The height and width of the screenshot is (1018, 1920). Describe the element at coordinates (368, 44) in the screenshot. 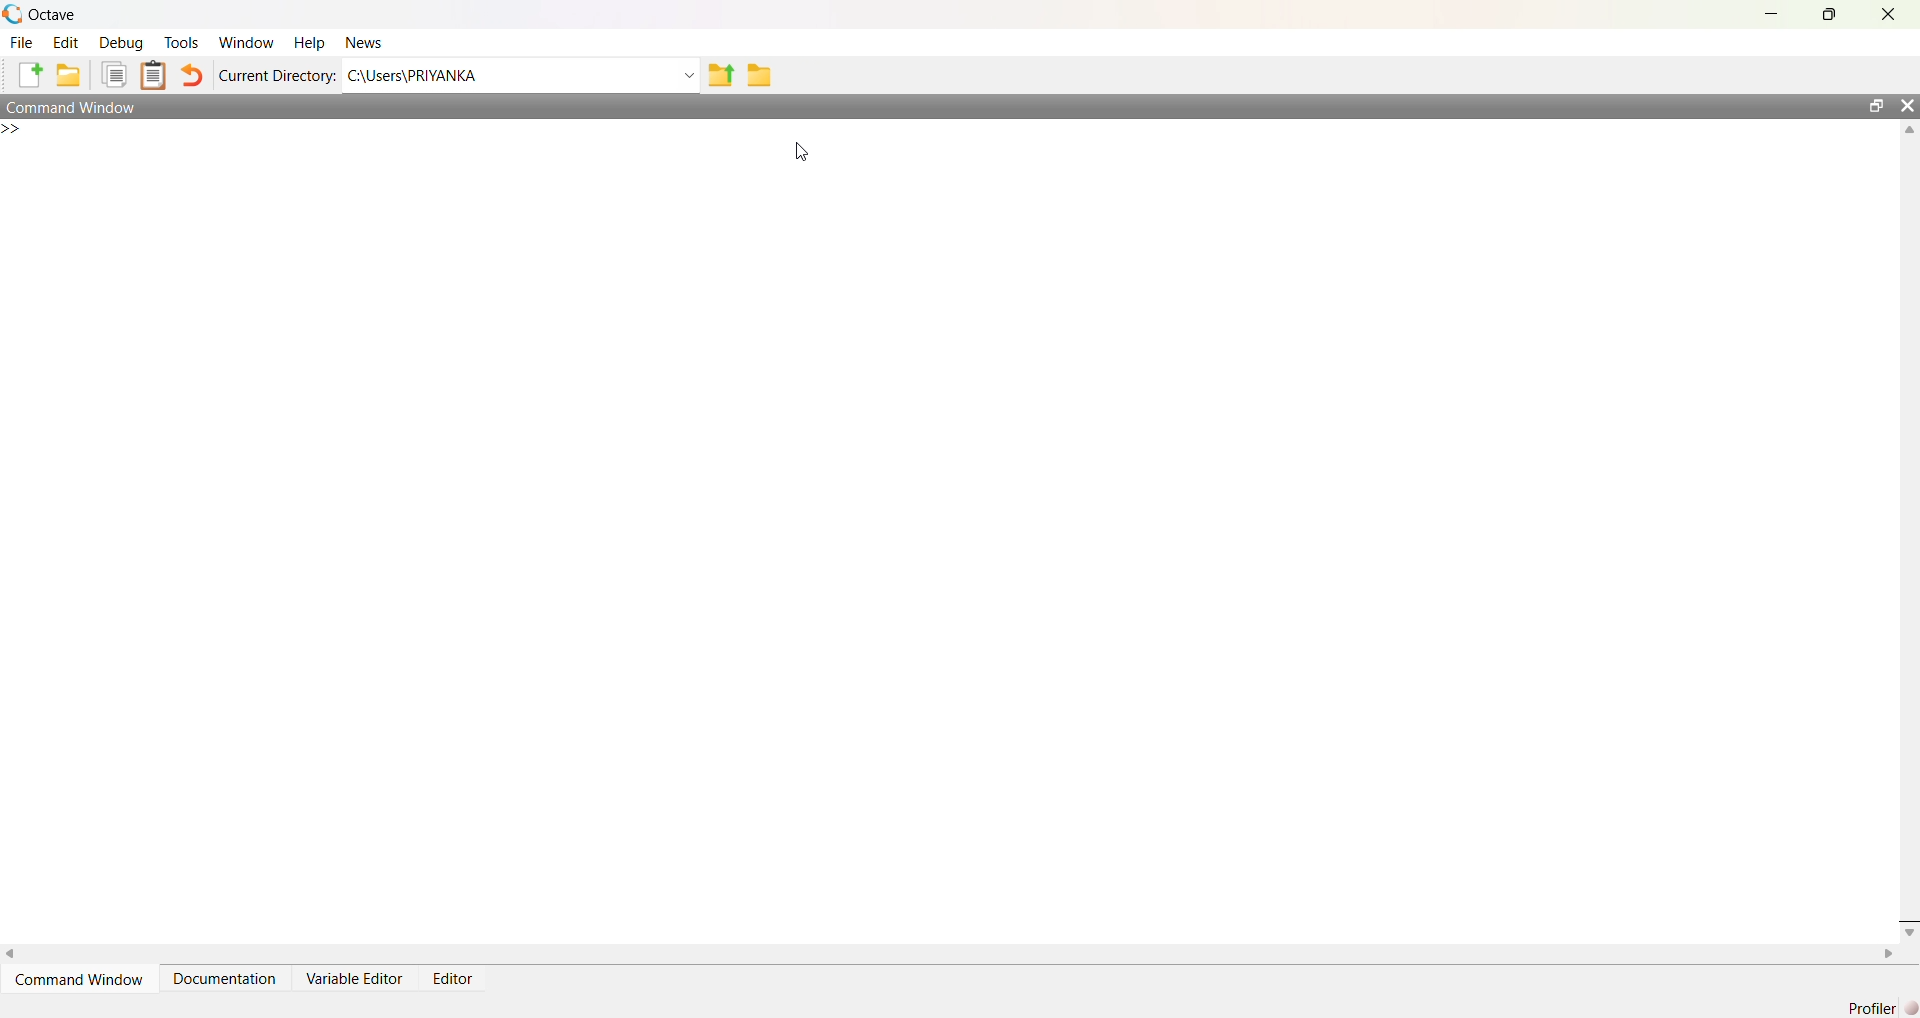

I see `News` at that location.